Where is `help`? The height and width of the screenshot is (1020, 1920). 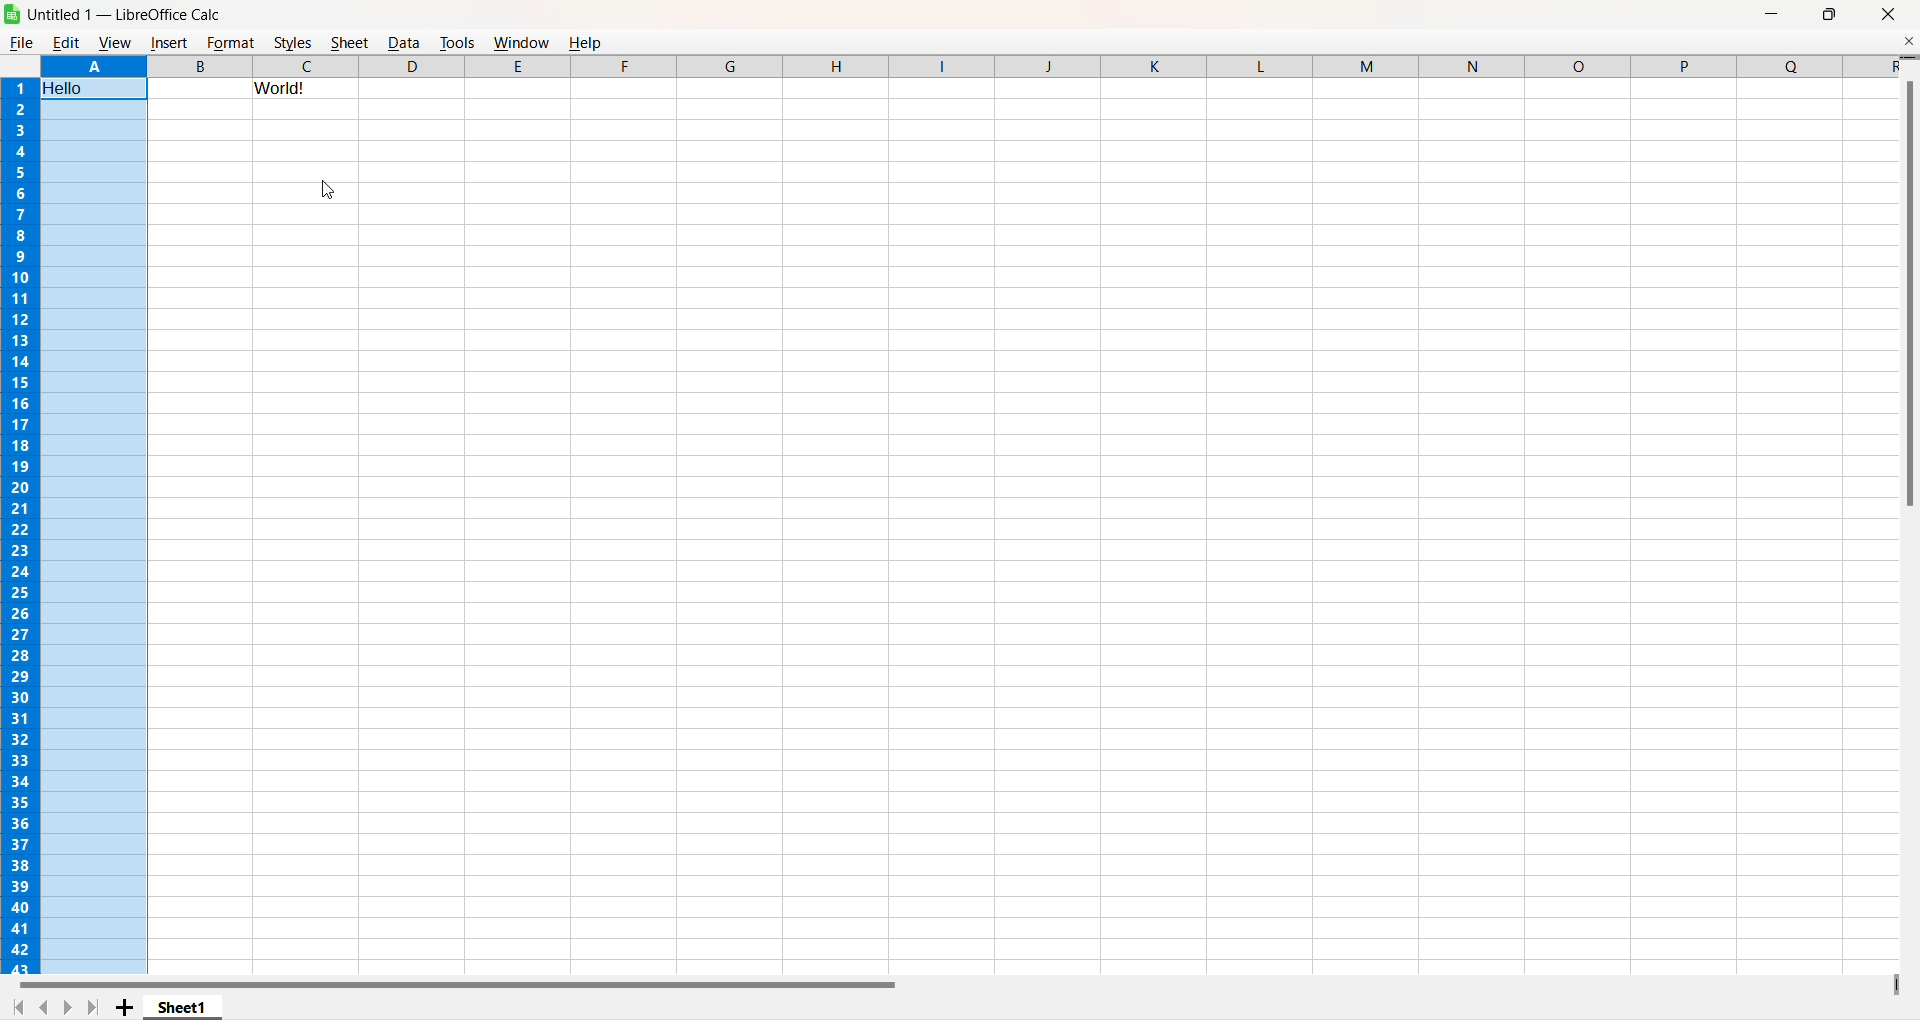
help is located at coordinates (589, 41).